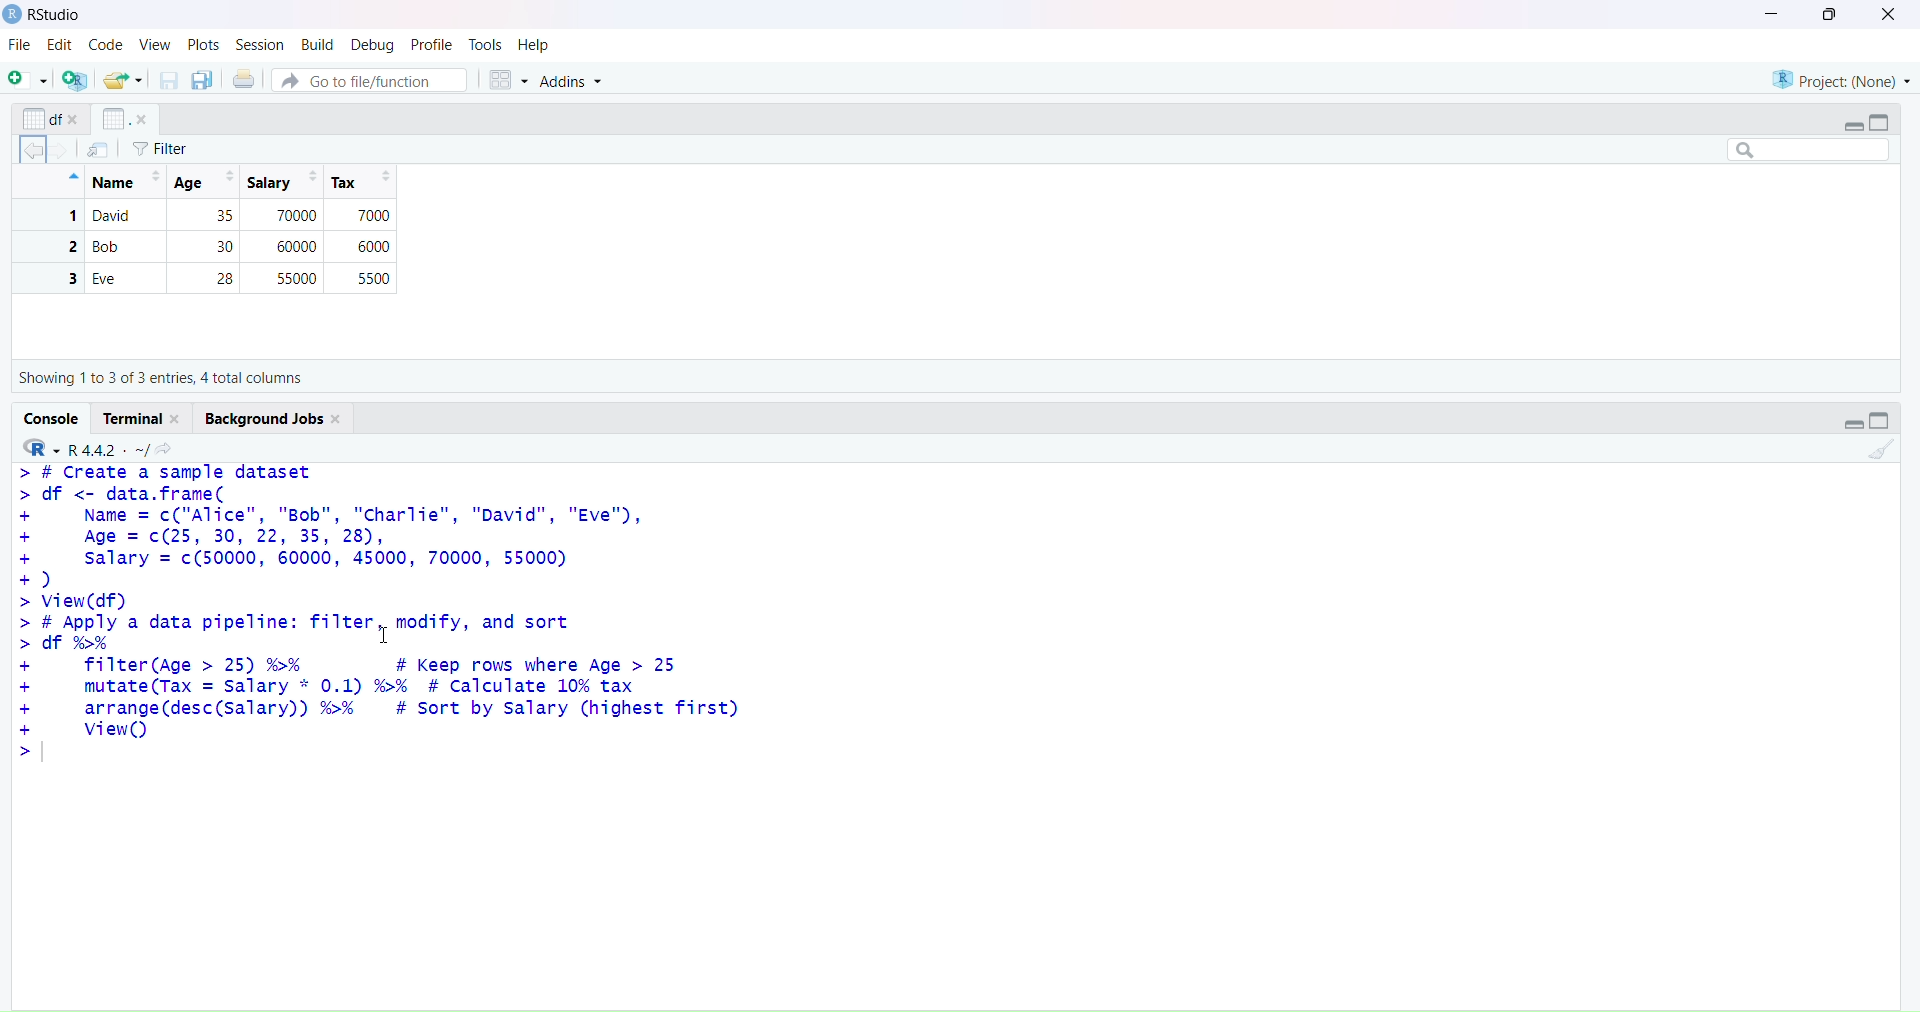 The height and width of the screenshot is (1012, 1920). Describe the element at coordinates (1844, 423) in the screenshot. I see `expand` at that location.